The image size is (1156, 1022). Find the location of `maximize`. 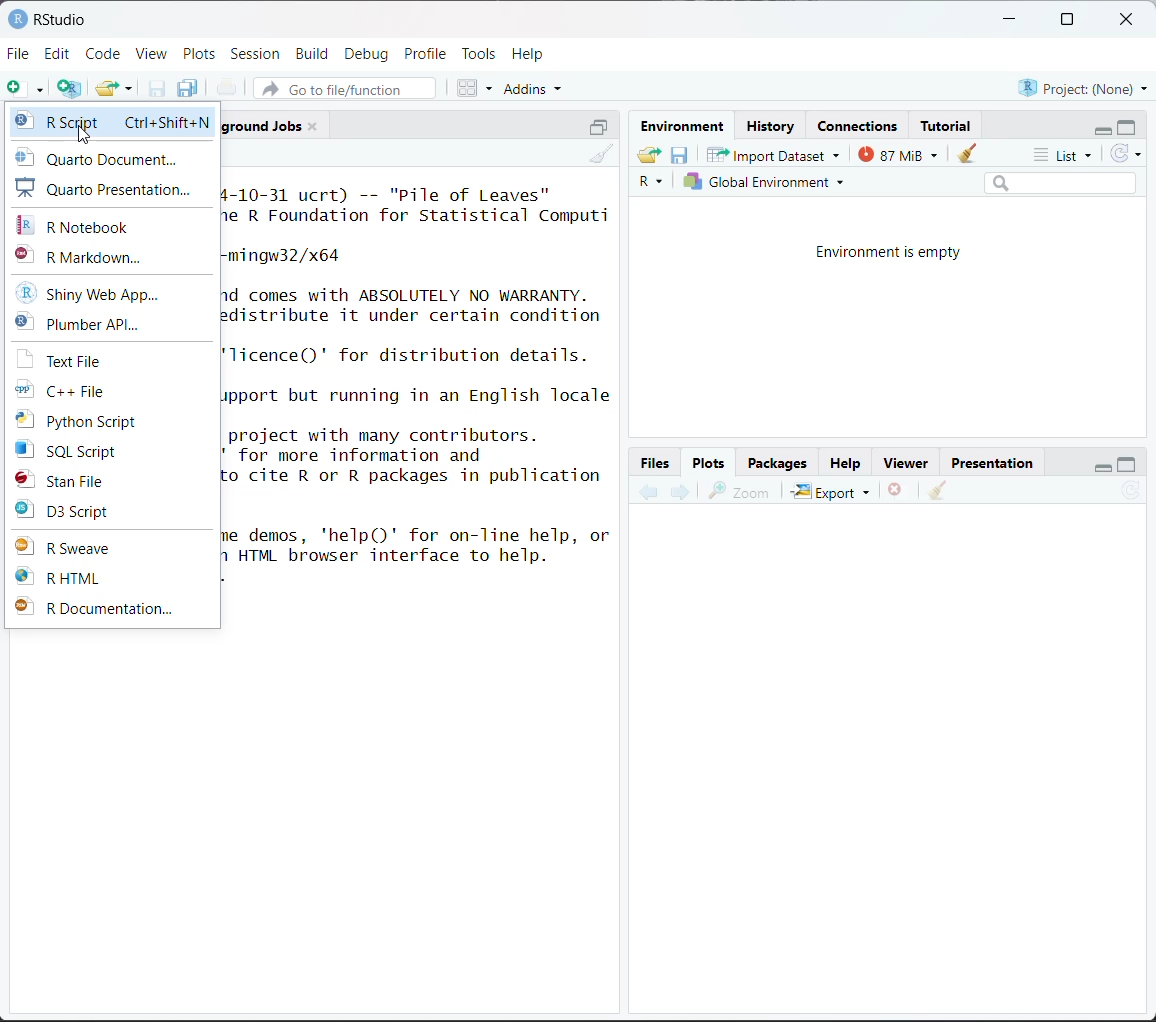

maximize is located at coordinates (1066, 20).